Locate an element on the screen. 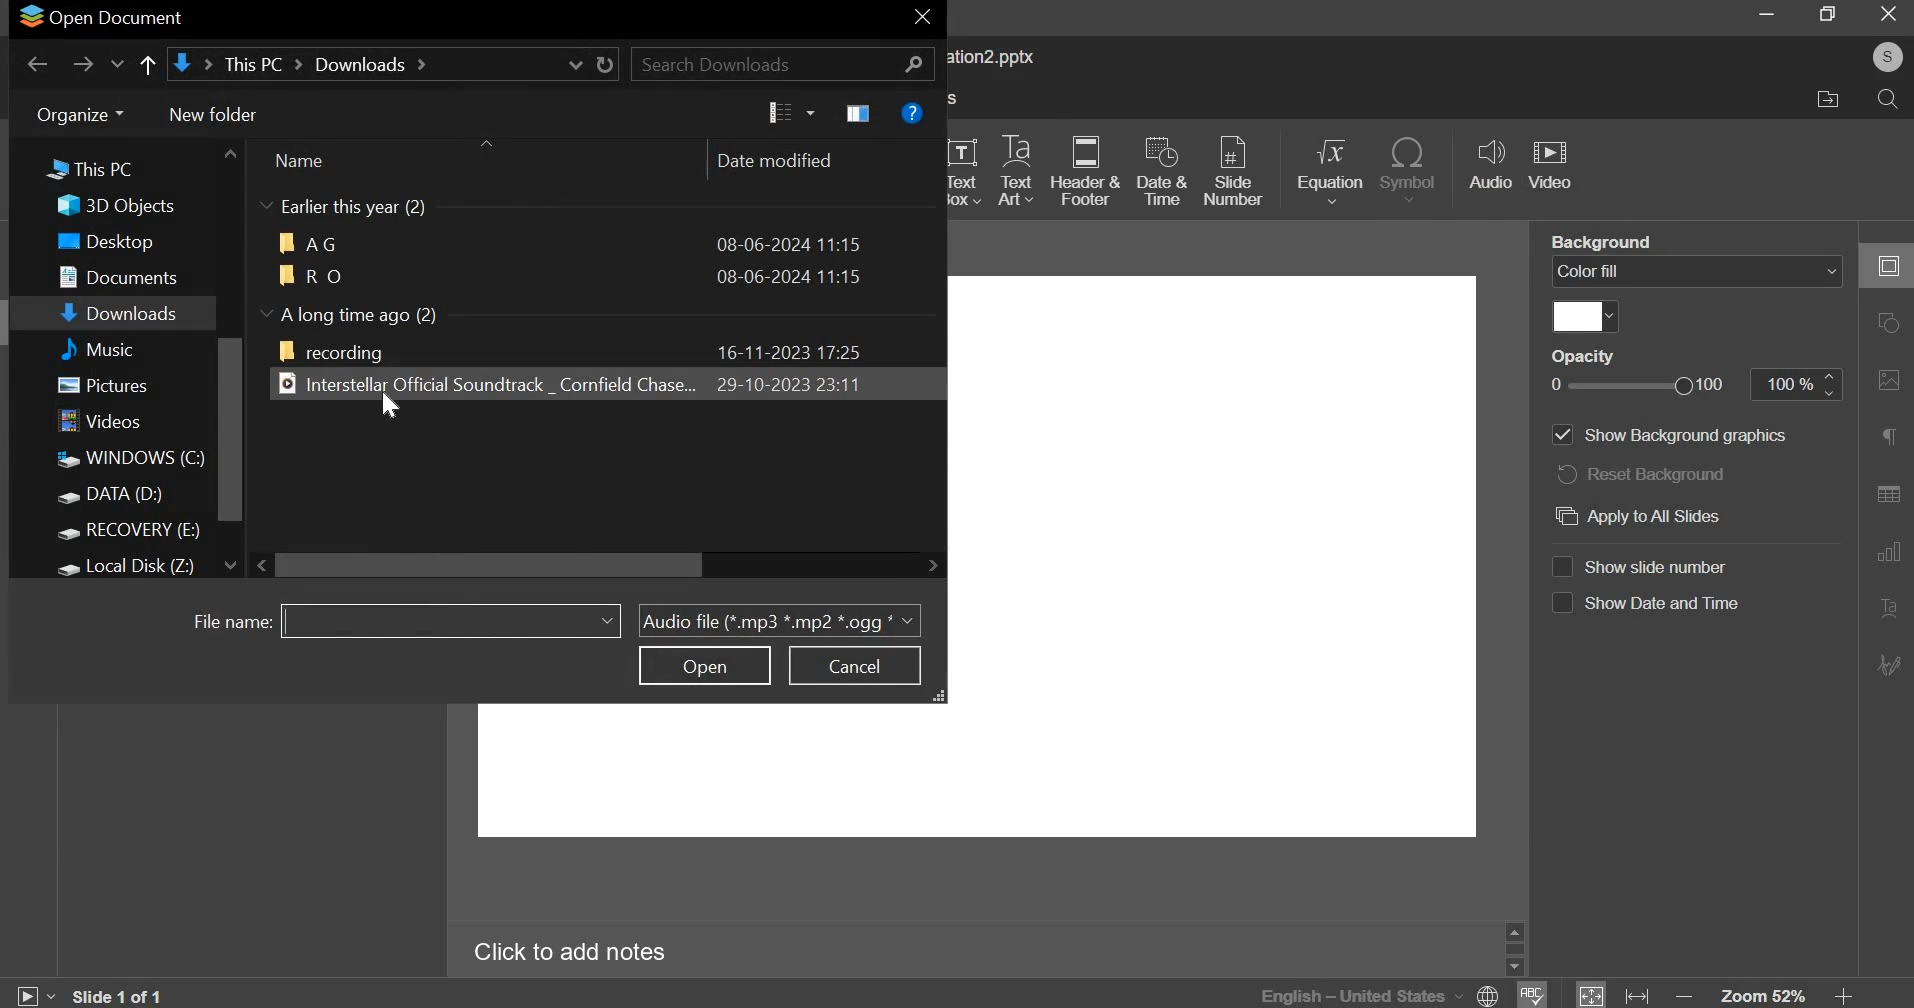  show/hide is located at coordinates (266, 312).